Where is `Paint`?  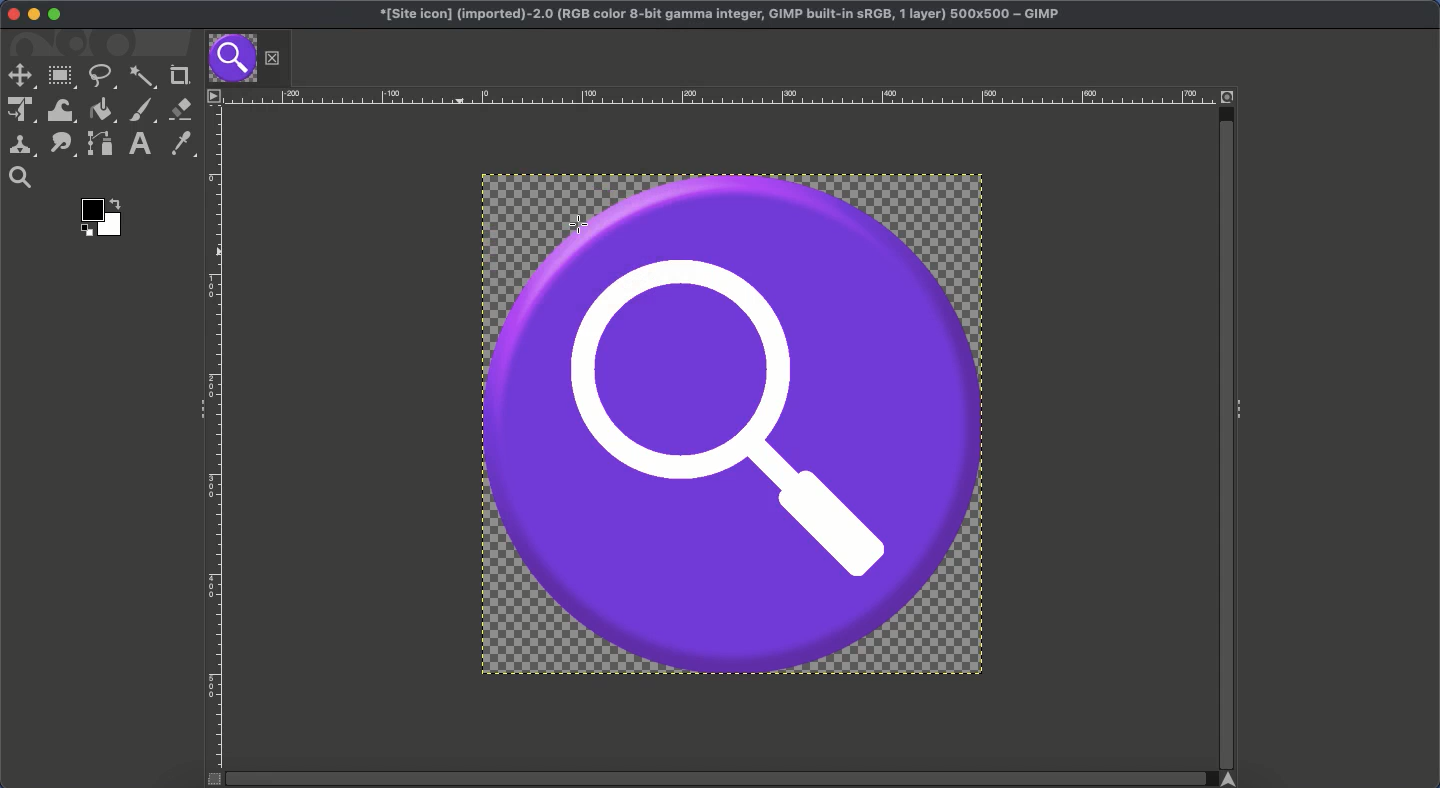 Paint is located at coordinates (142, 111).